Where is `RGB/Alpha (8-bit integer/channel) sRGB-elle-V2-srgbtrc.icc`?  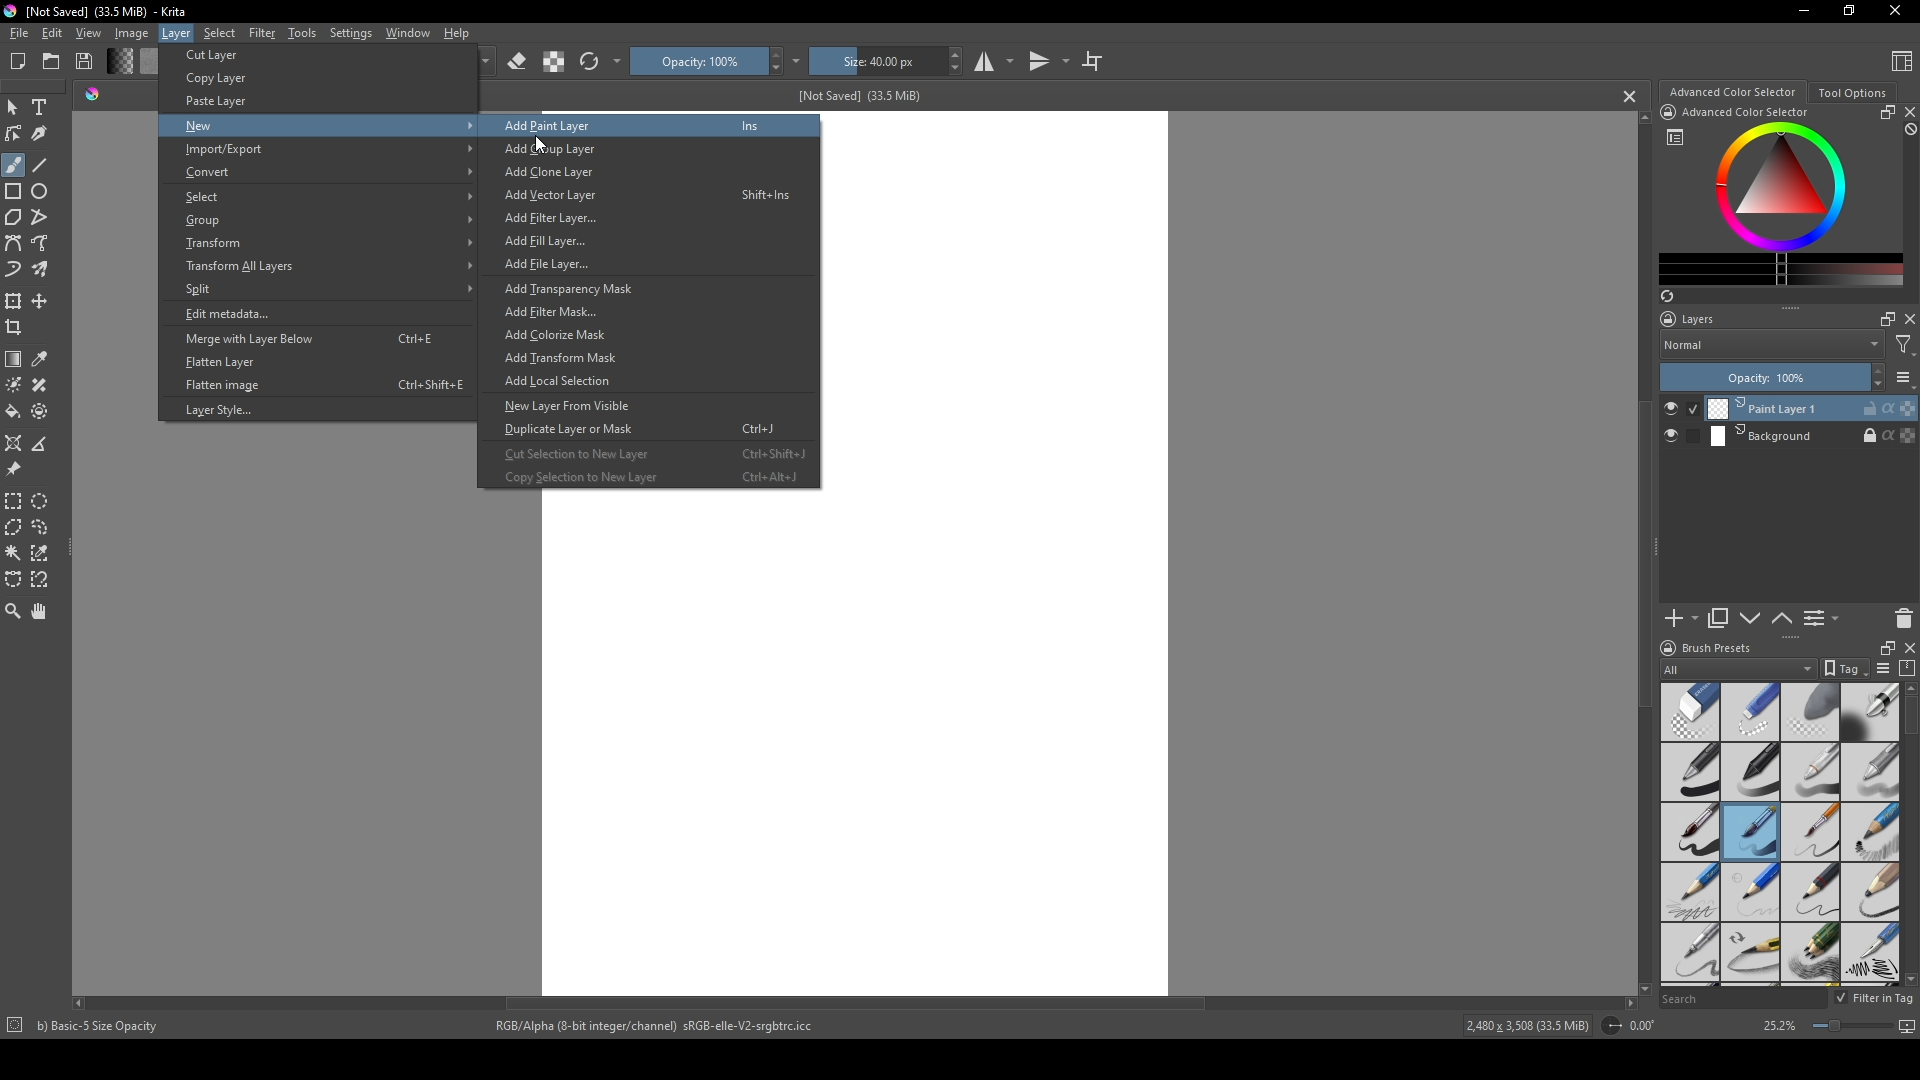 RGB/Alpha (8-bit integer/channel) sRGB-elle-V2-srgbtrc.icc is located at coordinates (663, 1026).